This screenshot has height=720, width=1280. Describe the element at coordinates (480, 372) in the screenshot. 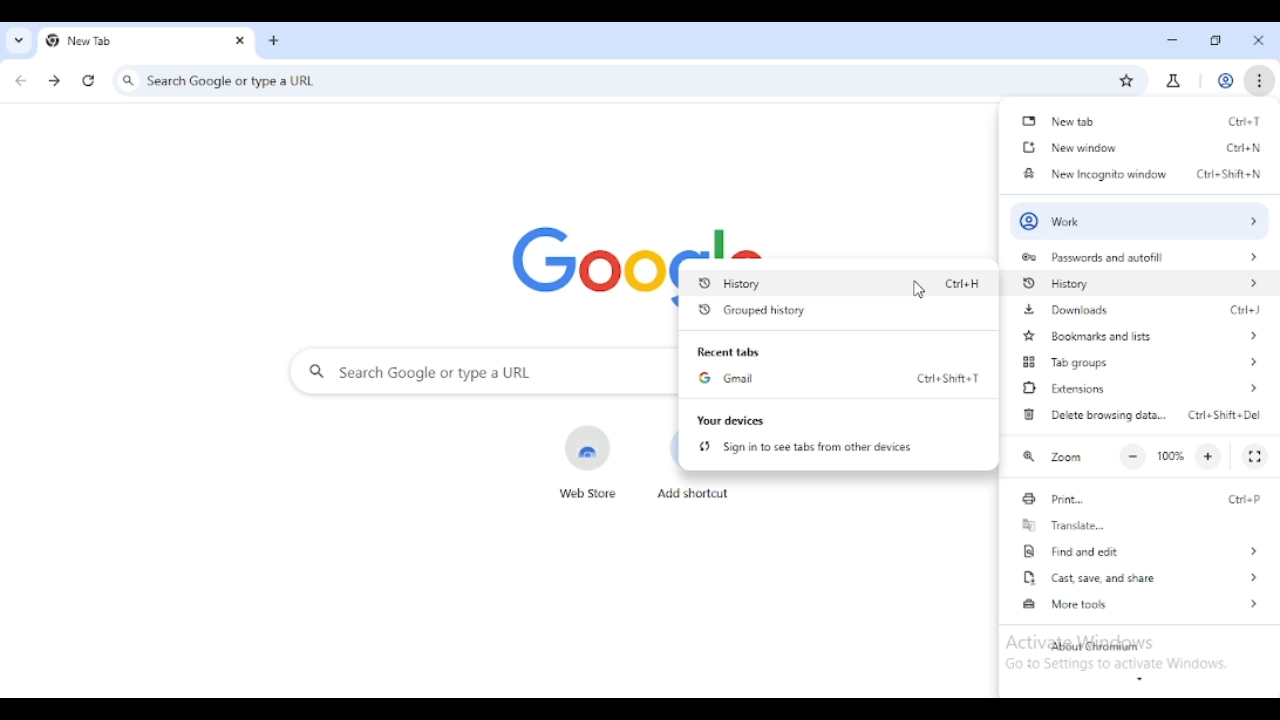

I see `search google or type a URL` at that location.